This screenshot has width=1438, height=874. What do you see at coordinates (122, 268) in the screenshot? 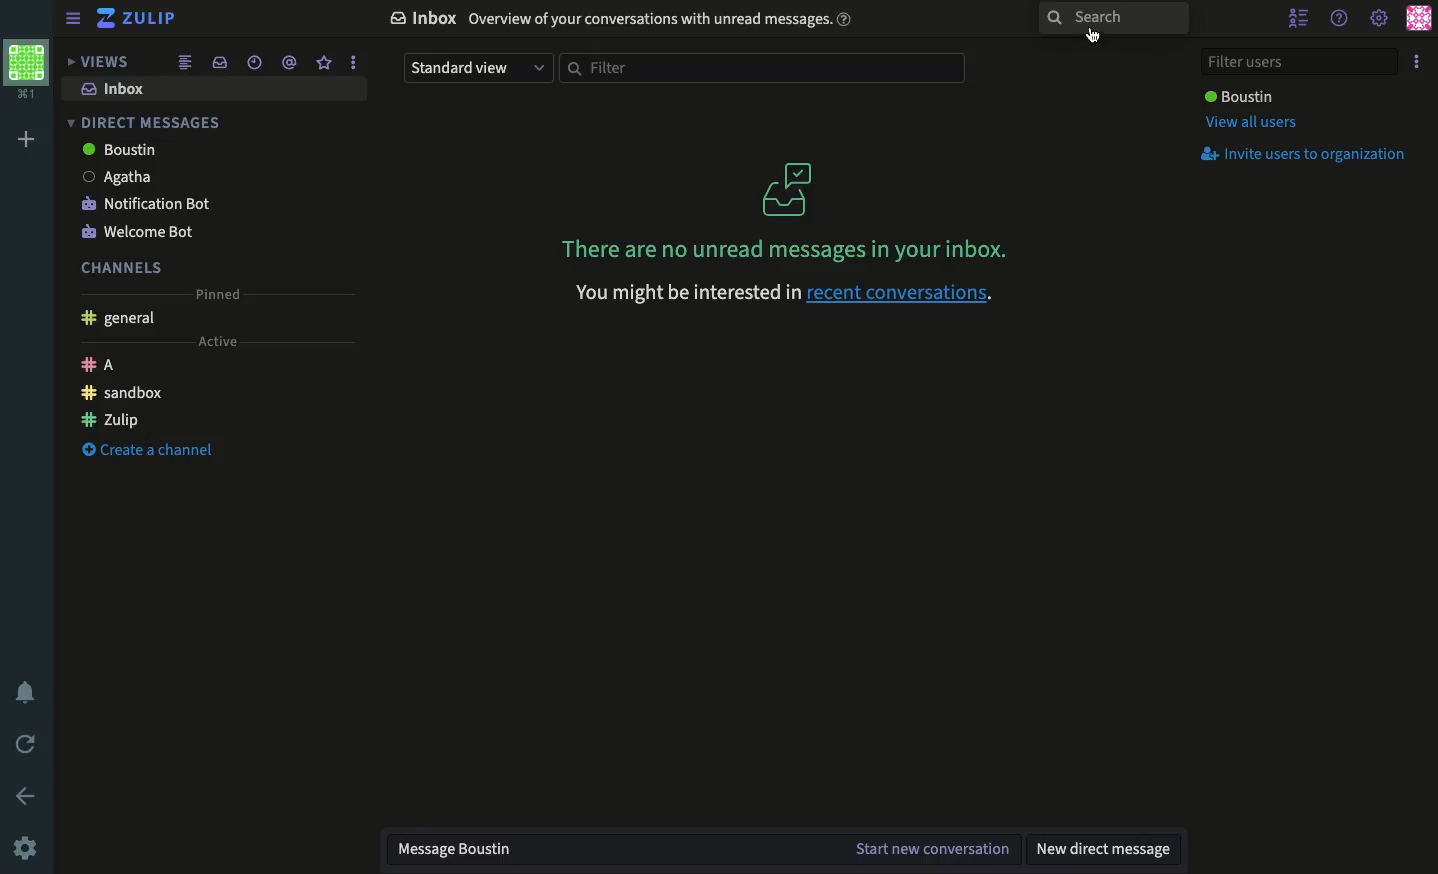
I see `Channels` at bounding box center [122, 268].